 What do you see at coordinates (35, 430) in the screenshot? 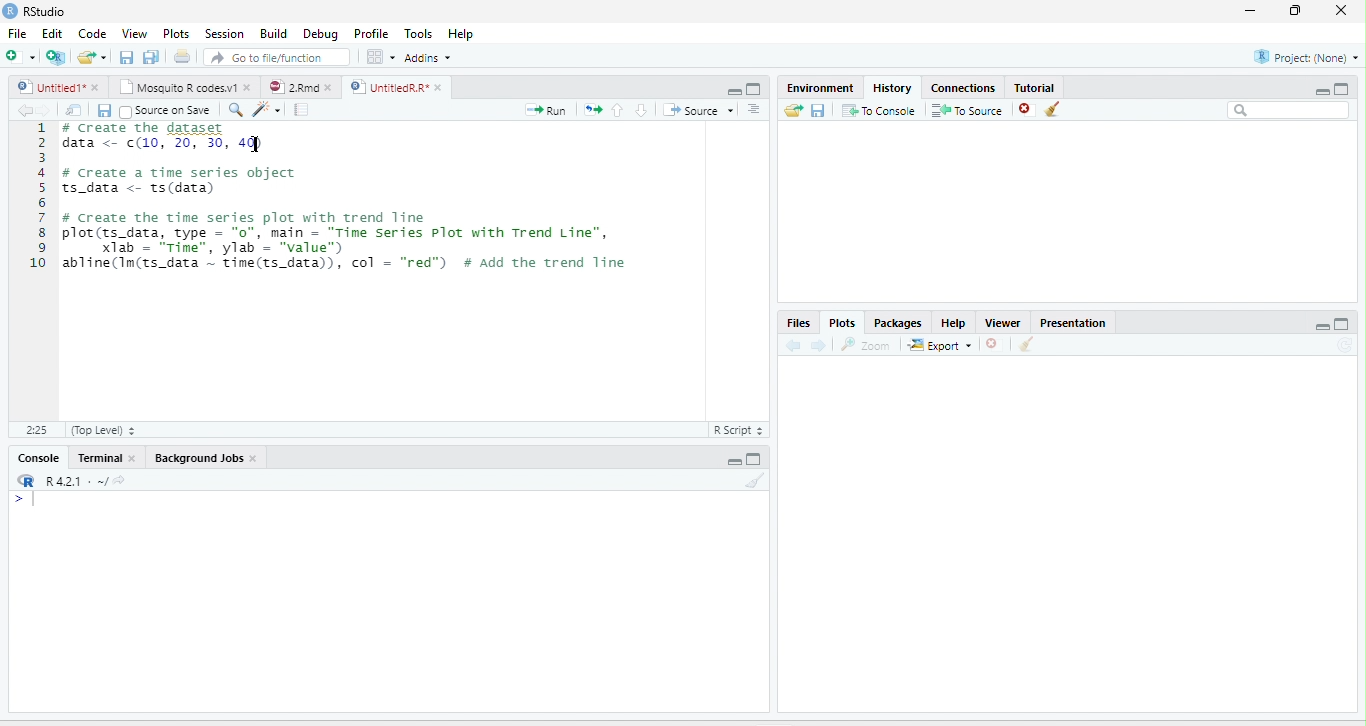
I see `1:1` at bounding box center [35, 430].